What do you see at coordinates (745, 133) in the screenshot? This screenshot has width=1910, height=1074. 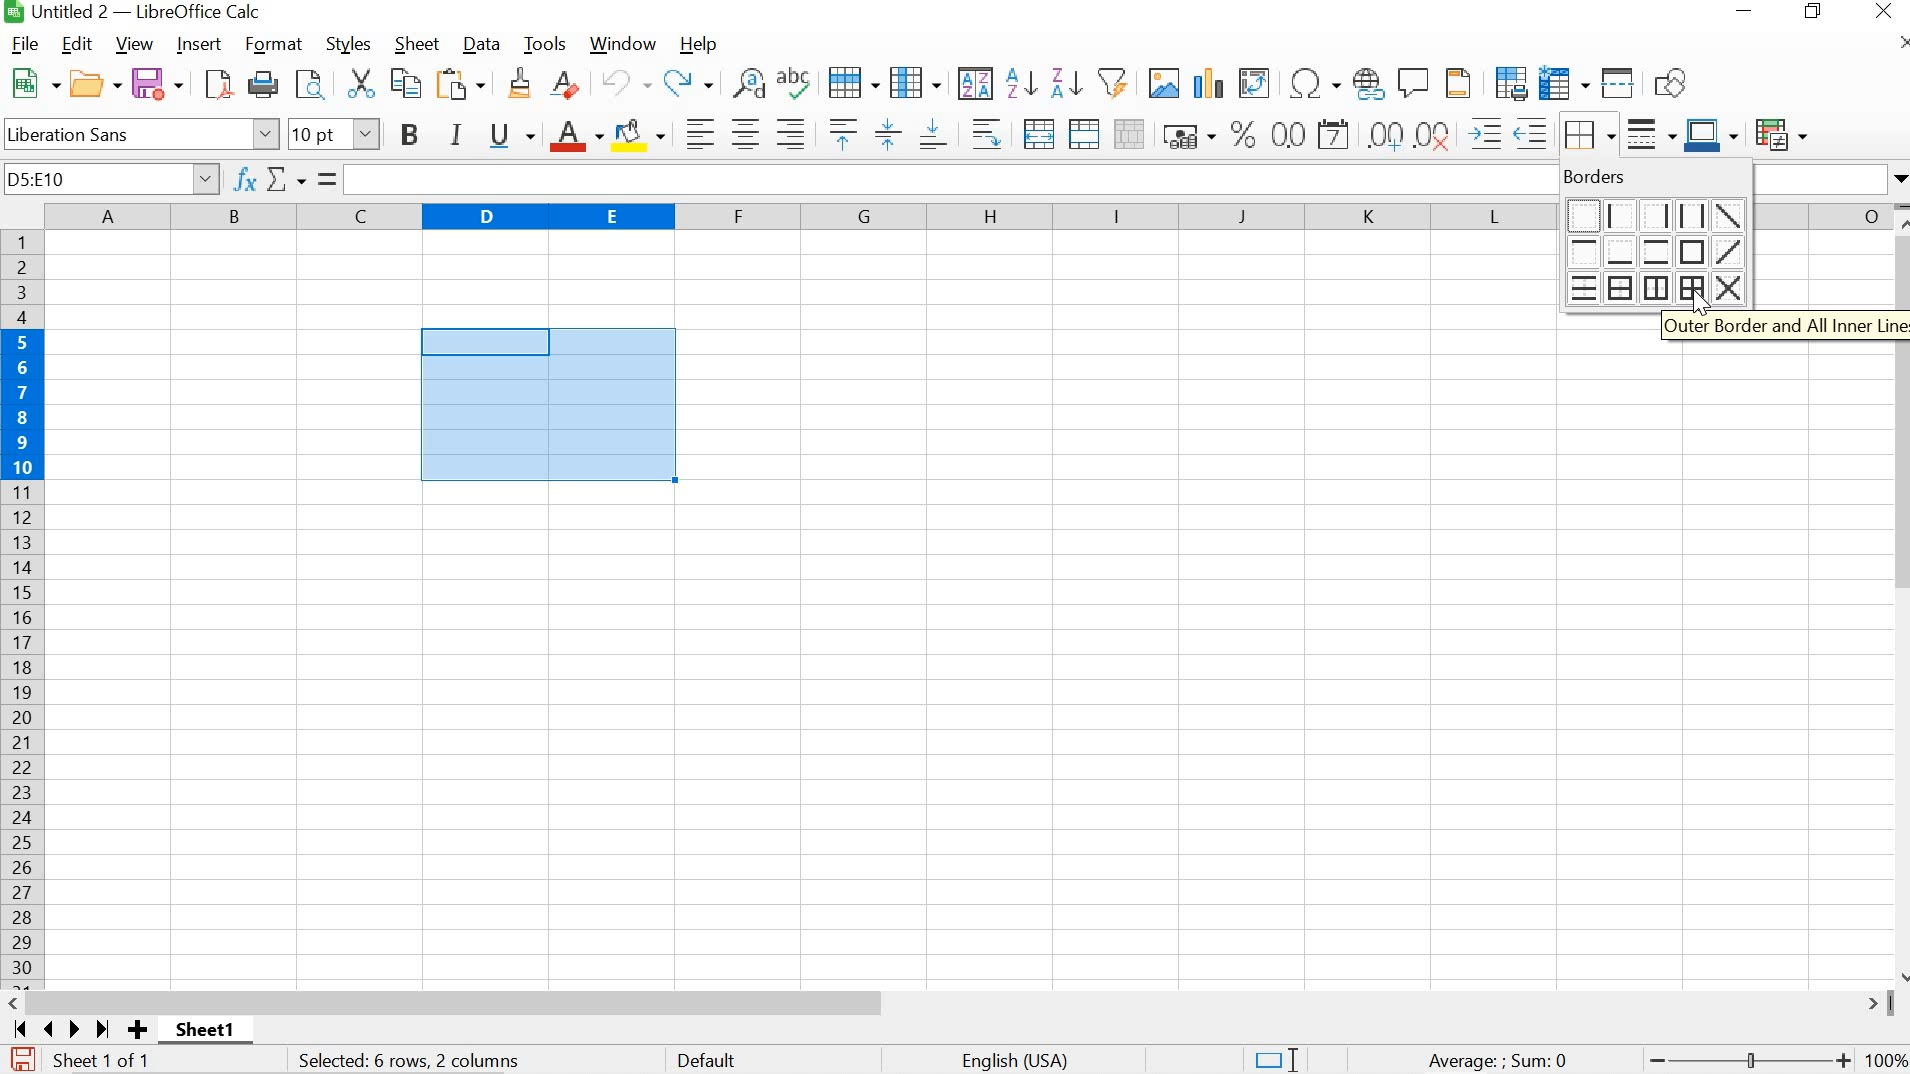 I see `ALIGN CENTER` at bounding box center [745, 133].